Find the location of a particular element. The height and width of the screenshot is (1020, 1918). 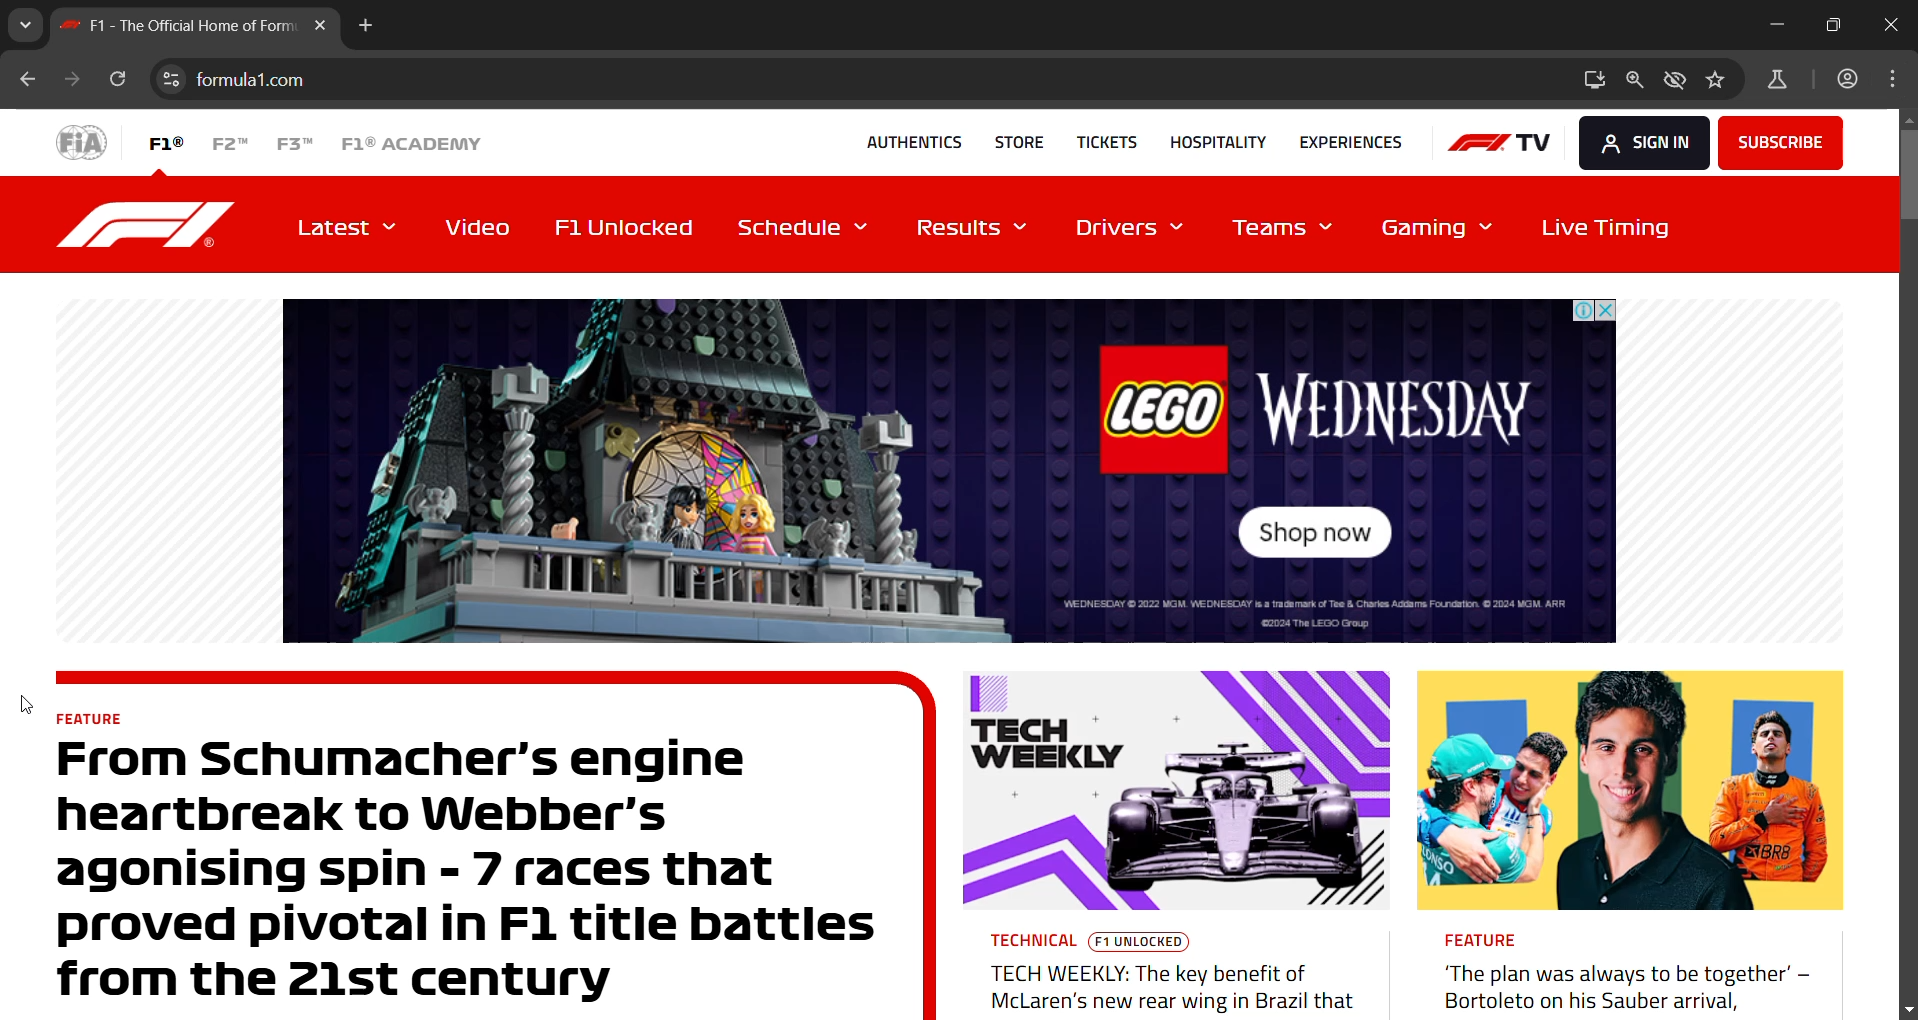

F1® ACADEMY is located at coordinates (408, 144).